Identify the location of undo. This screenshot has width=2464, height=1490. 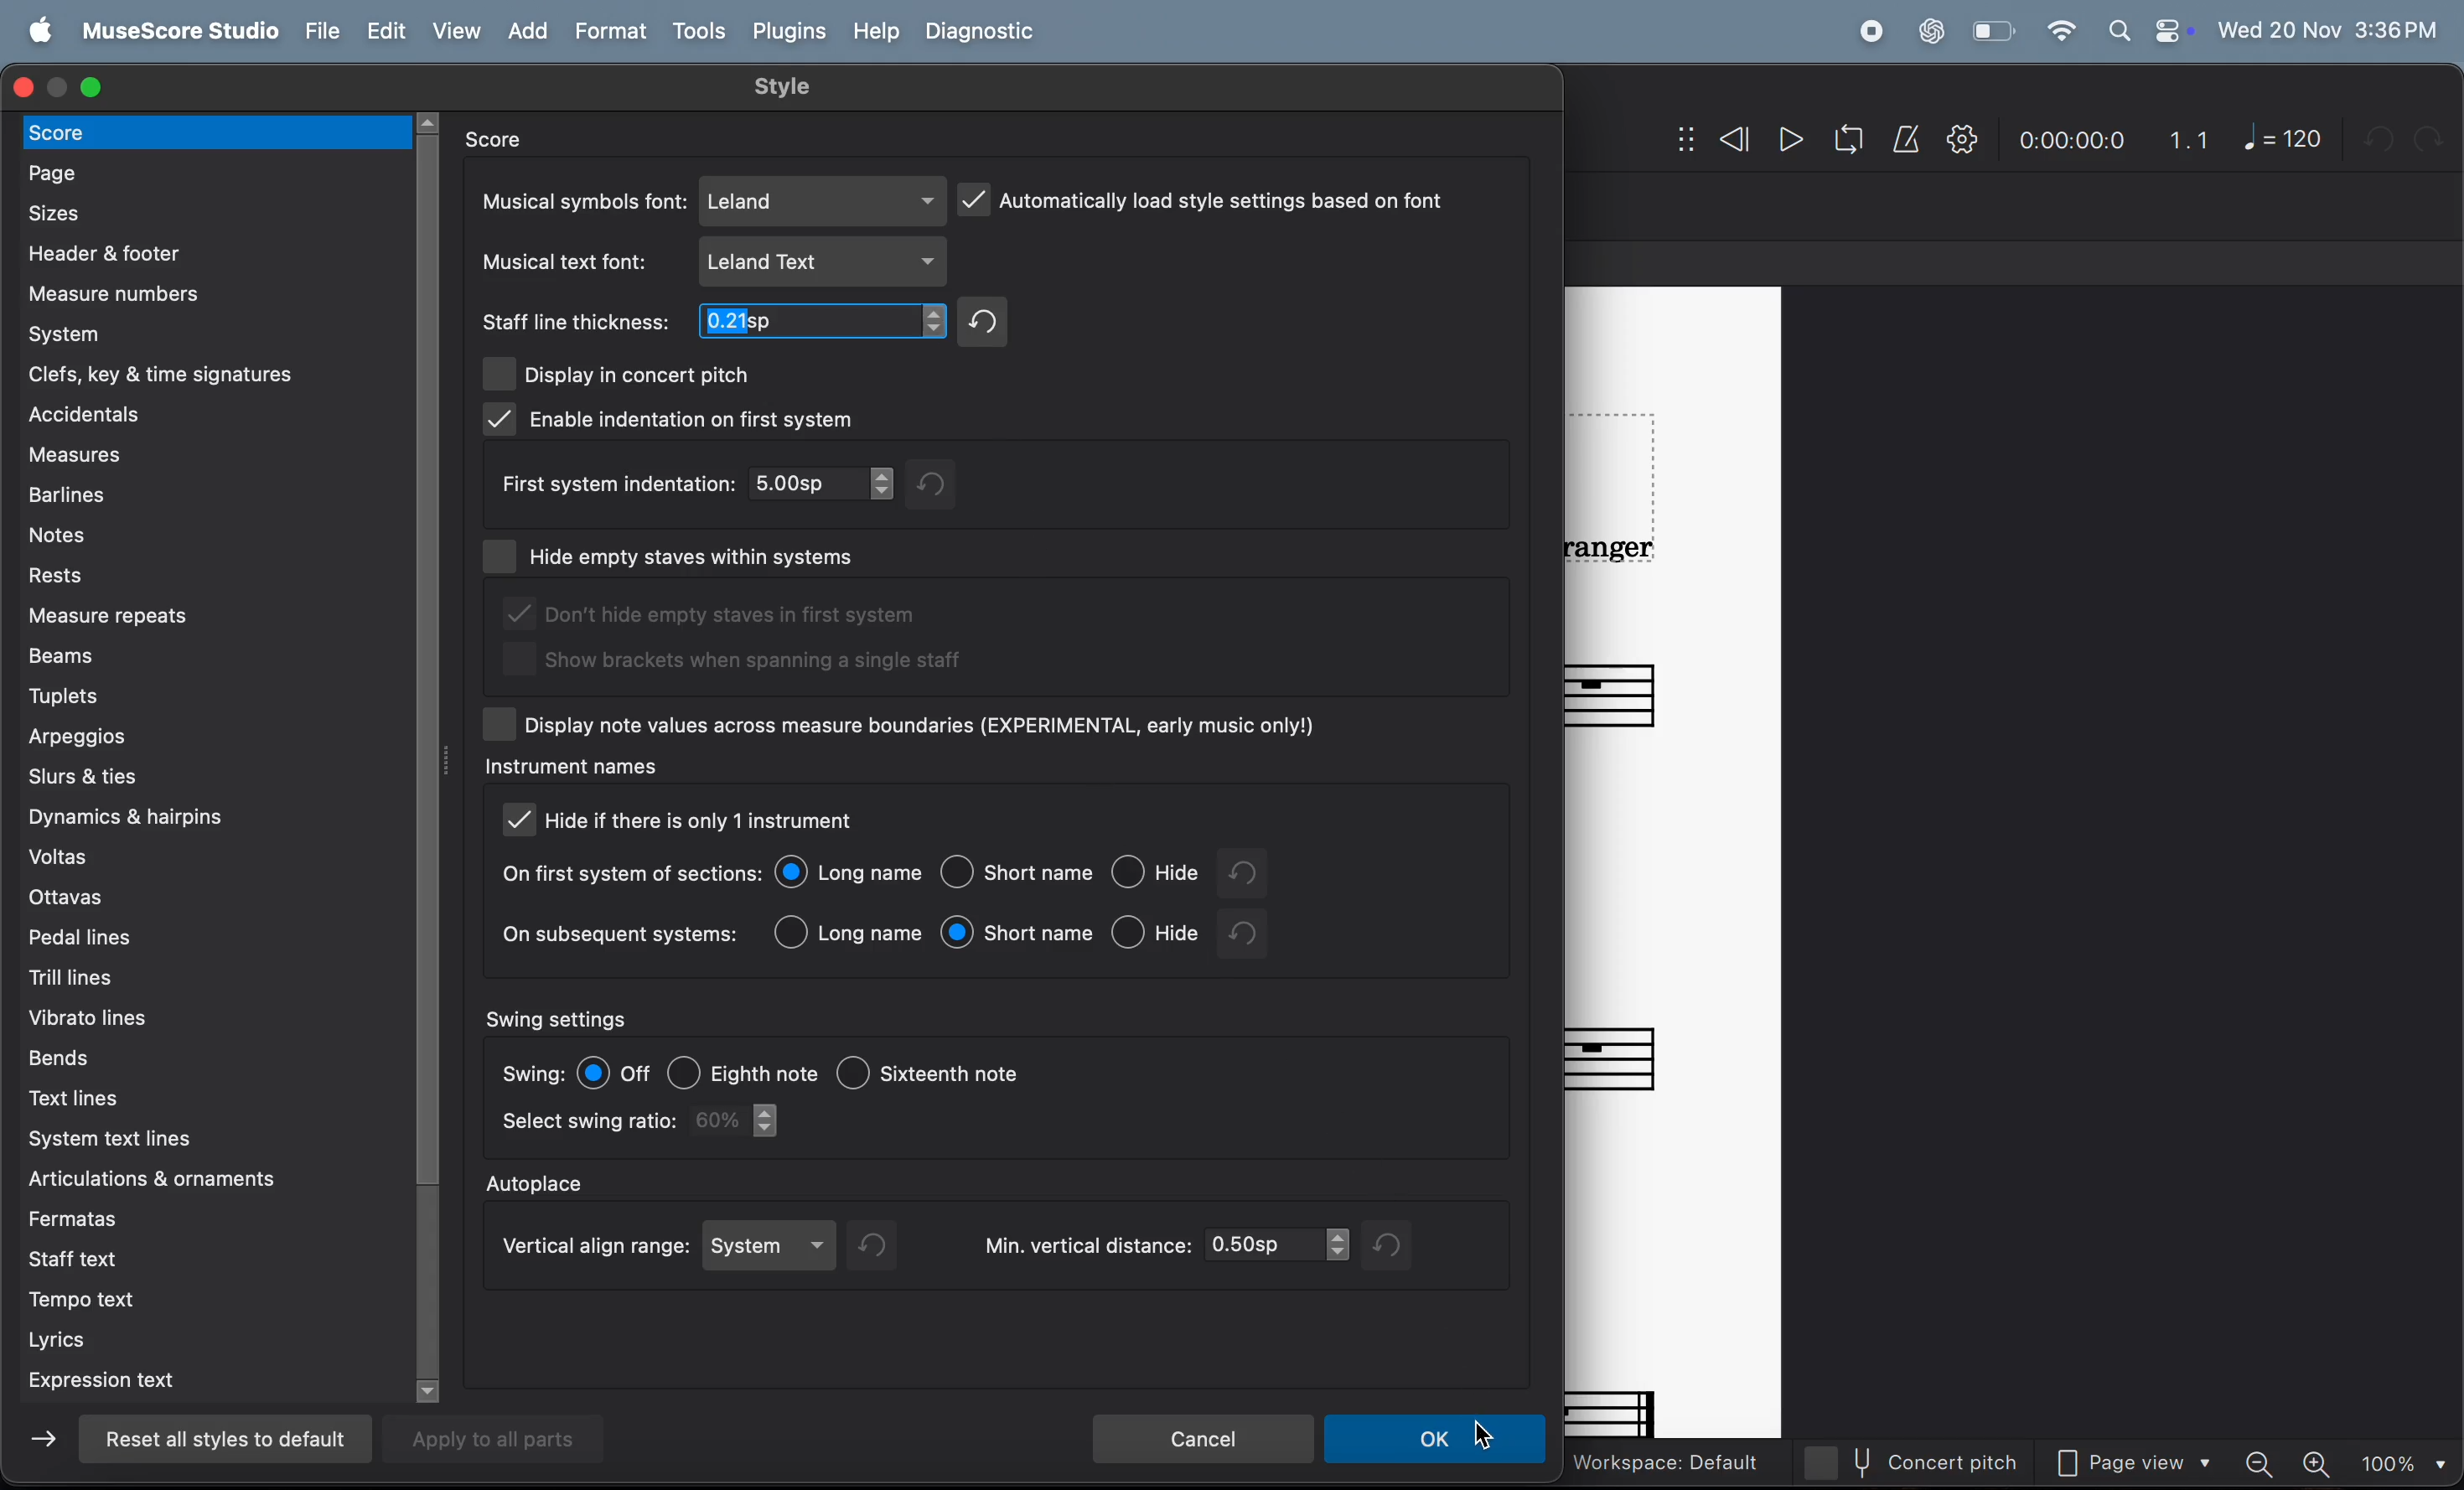
(1249, 934).